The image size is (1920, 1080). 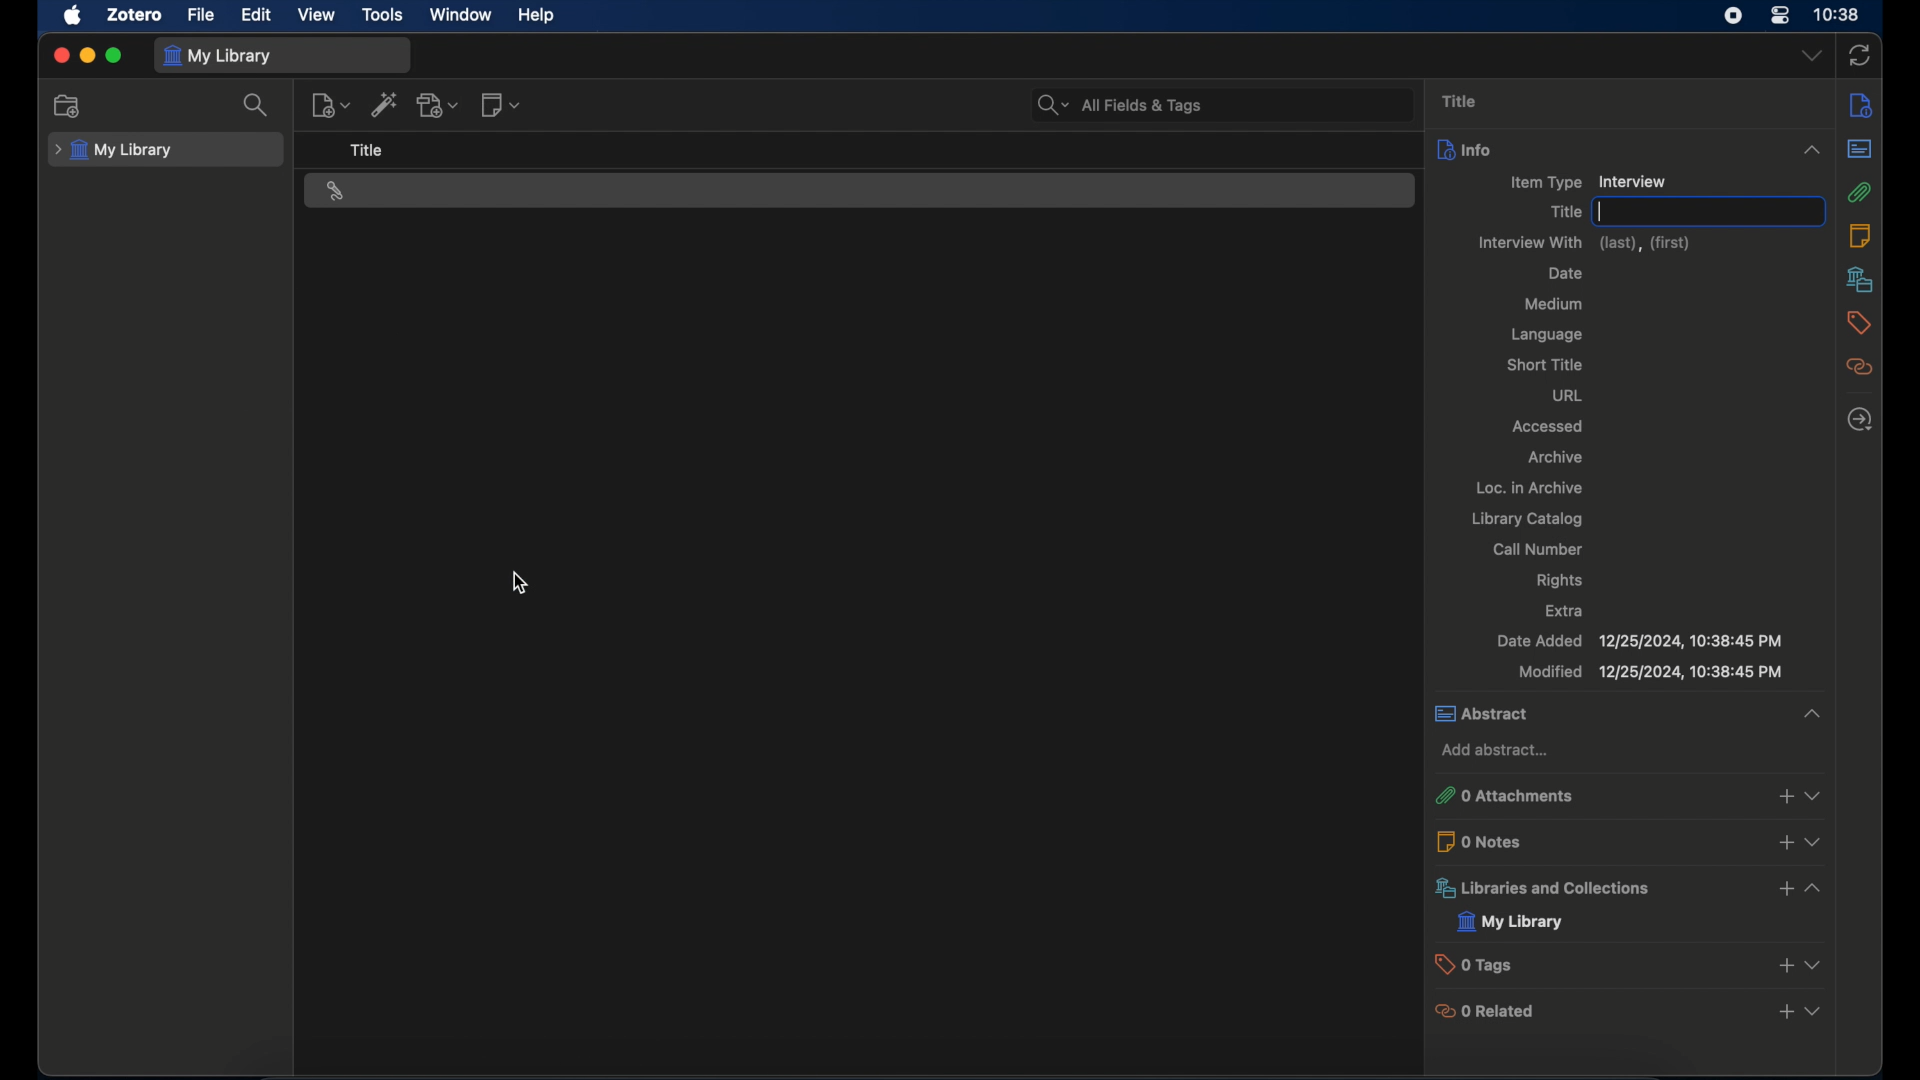 What do you see at coordinates (461, 14) in the screenshot?
I see `window` at bounding box center [461, 14].